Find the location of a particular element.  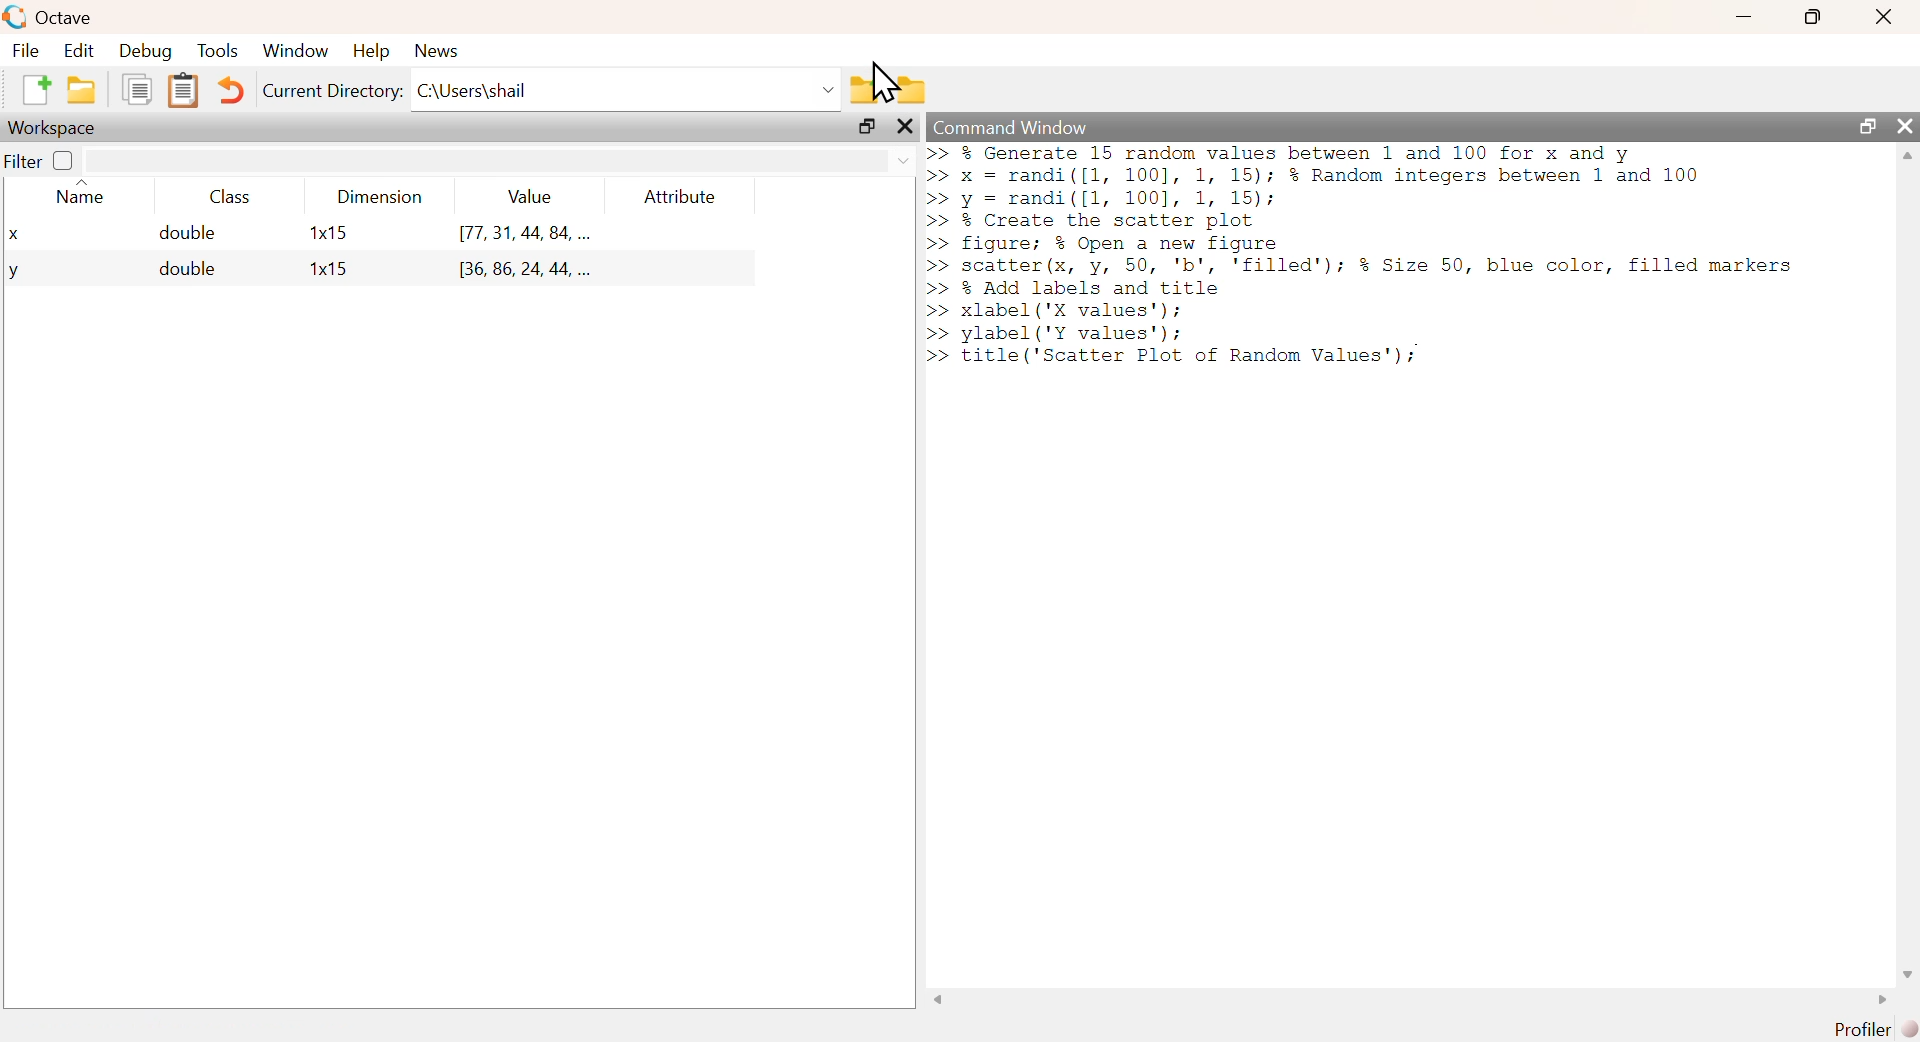

Window is located at coordinates (296, 51).